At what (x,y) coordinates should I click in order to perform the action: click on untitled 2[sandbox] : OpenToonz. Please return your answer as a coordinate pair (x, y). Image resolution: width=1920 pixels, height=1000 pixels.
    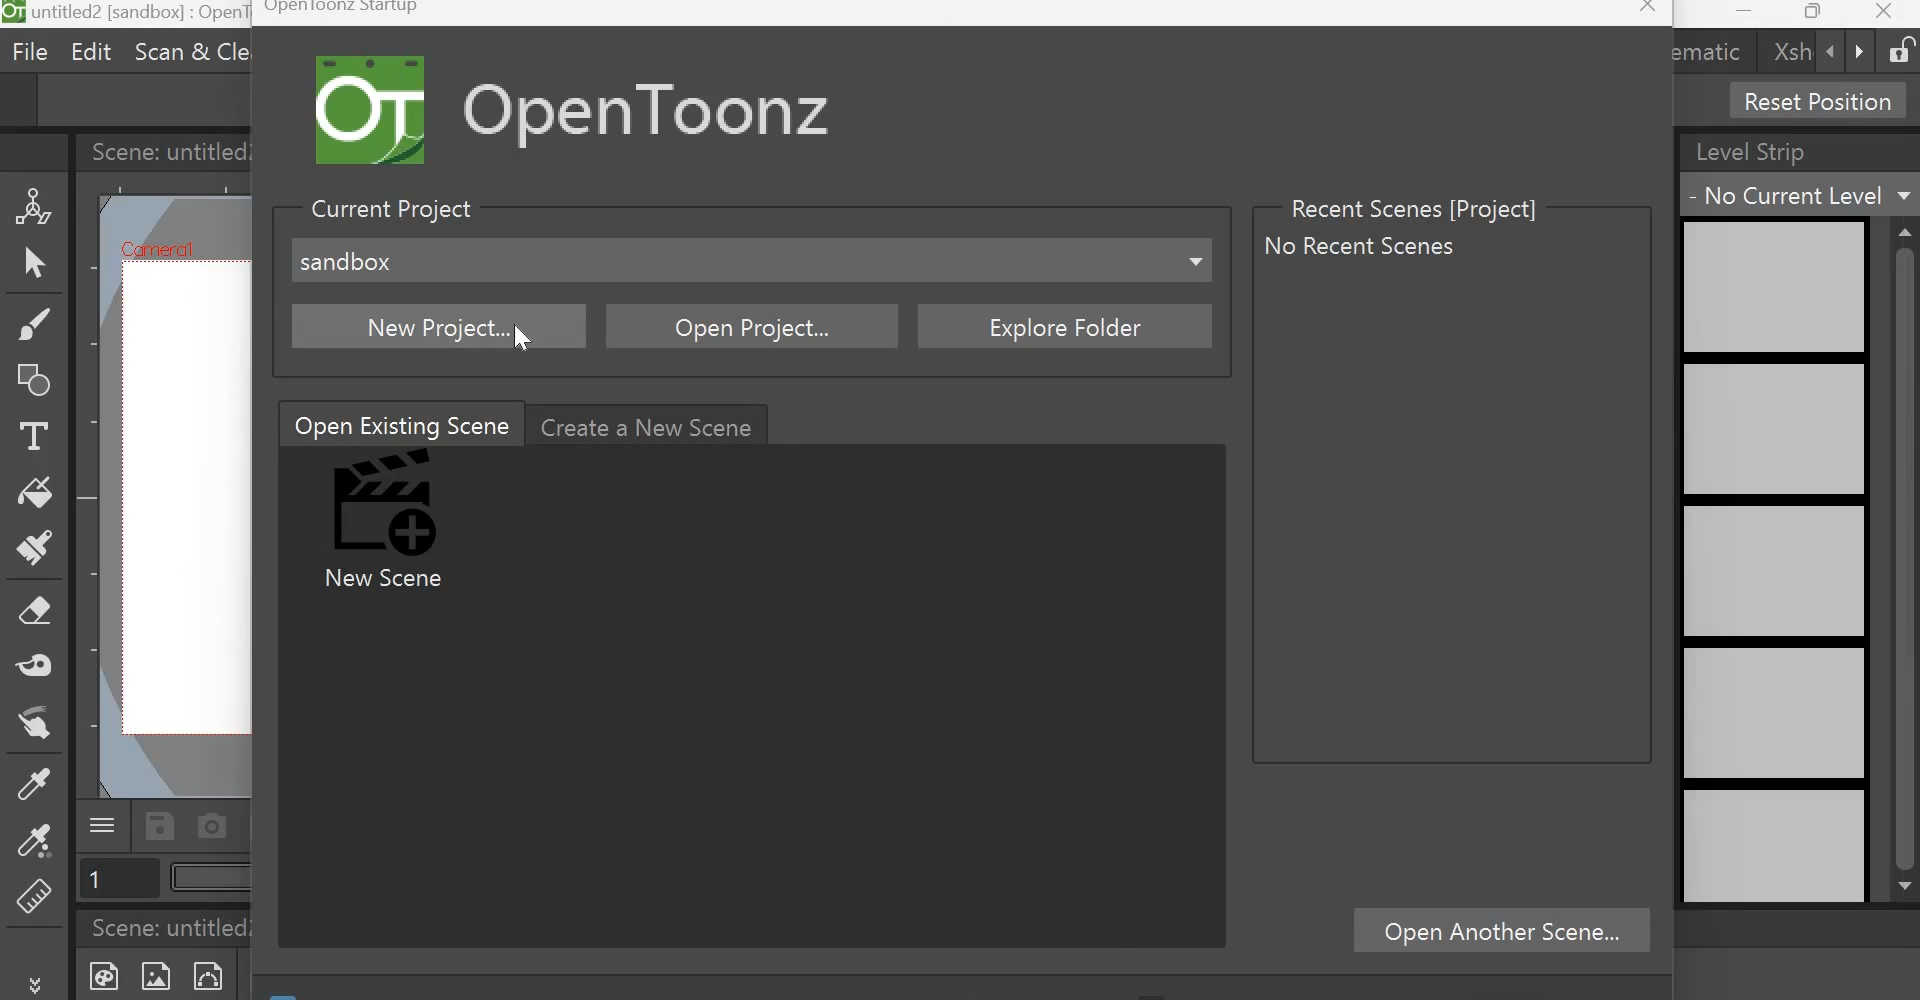
    Looking at the image, I should click on (127, 15).